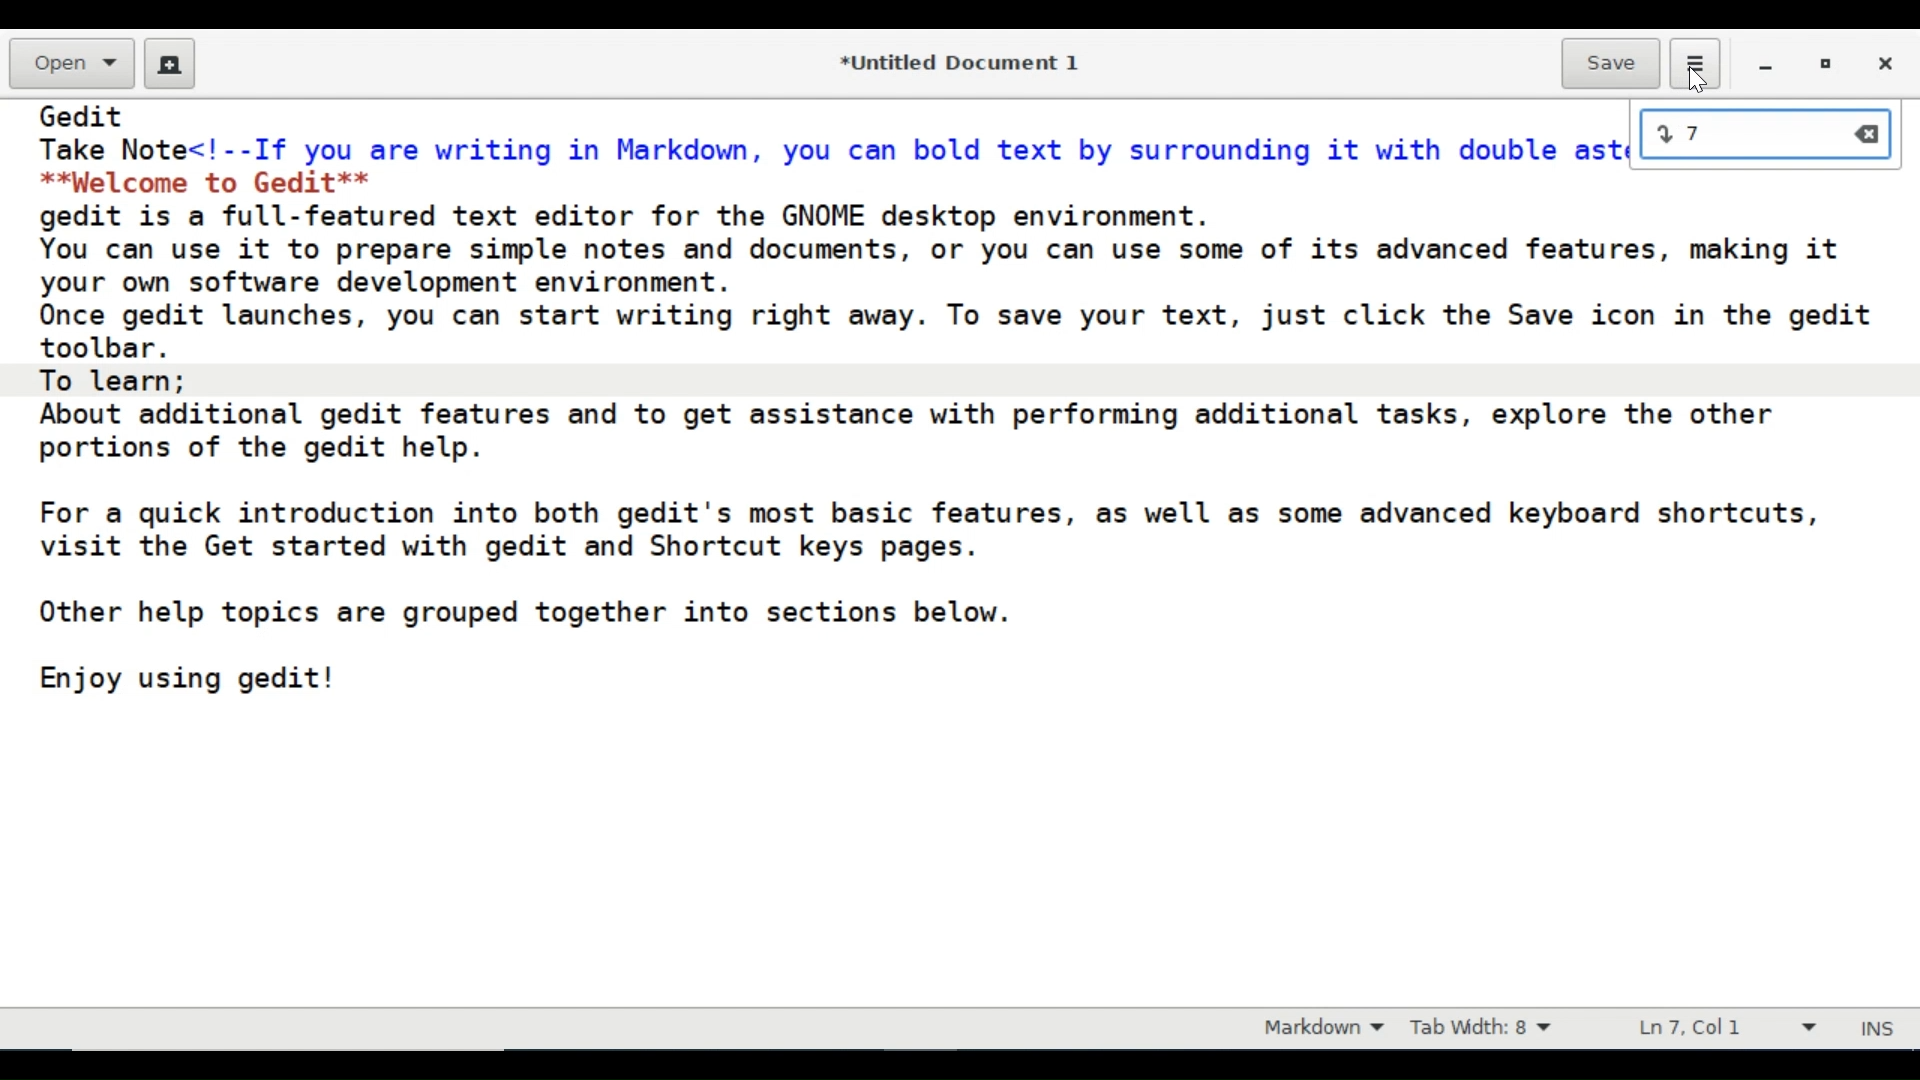 This screenshot has width=1920, height=1080. Describe the element at coordinates (911, 432) in the screenshot. I see `About additional gedit features and to get assistance with performing additional tasks, explore the other
portions of the gedit help.` at that location.